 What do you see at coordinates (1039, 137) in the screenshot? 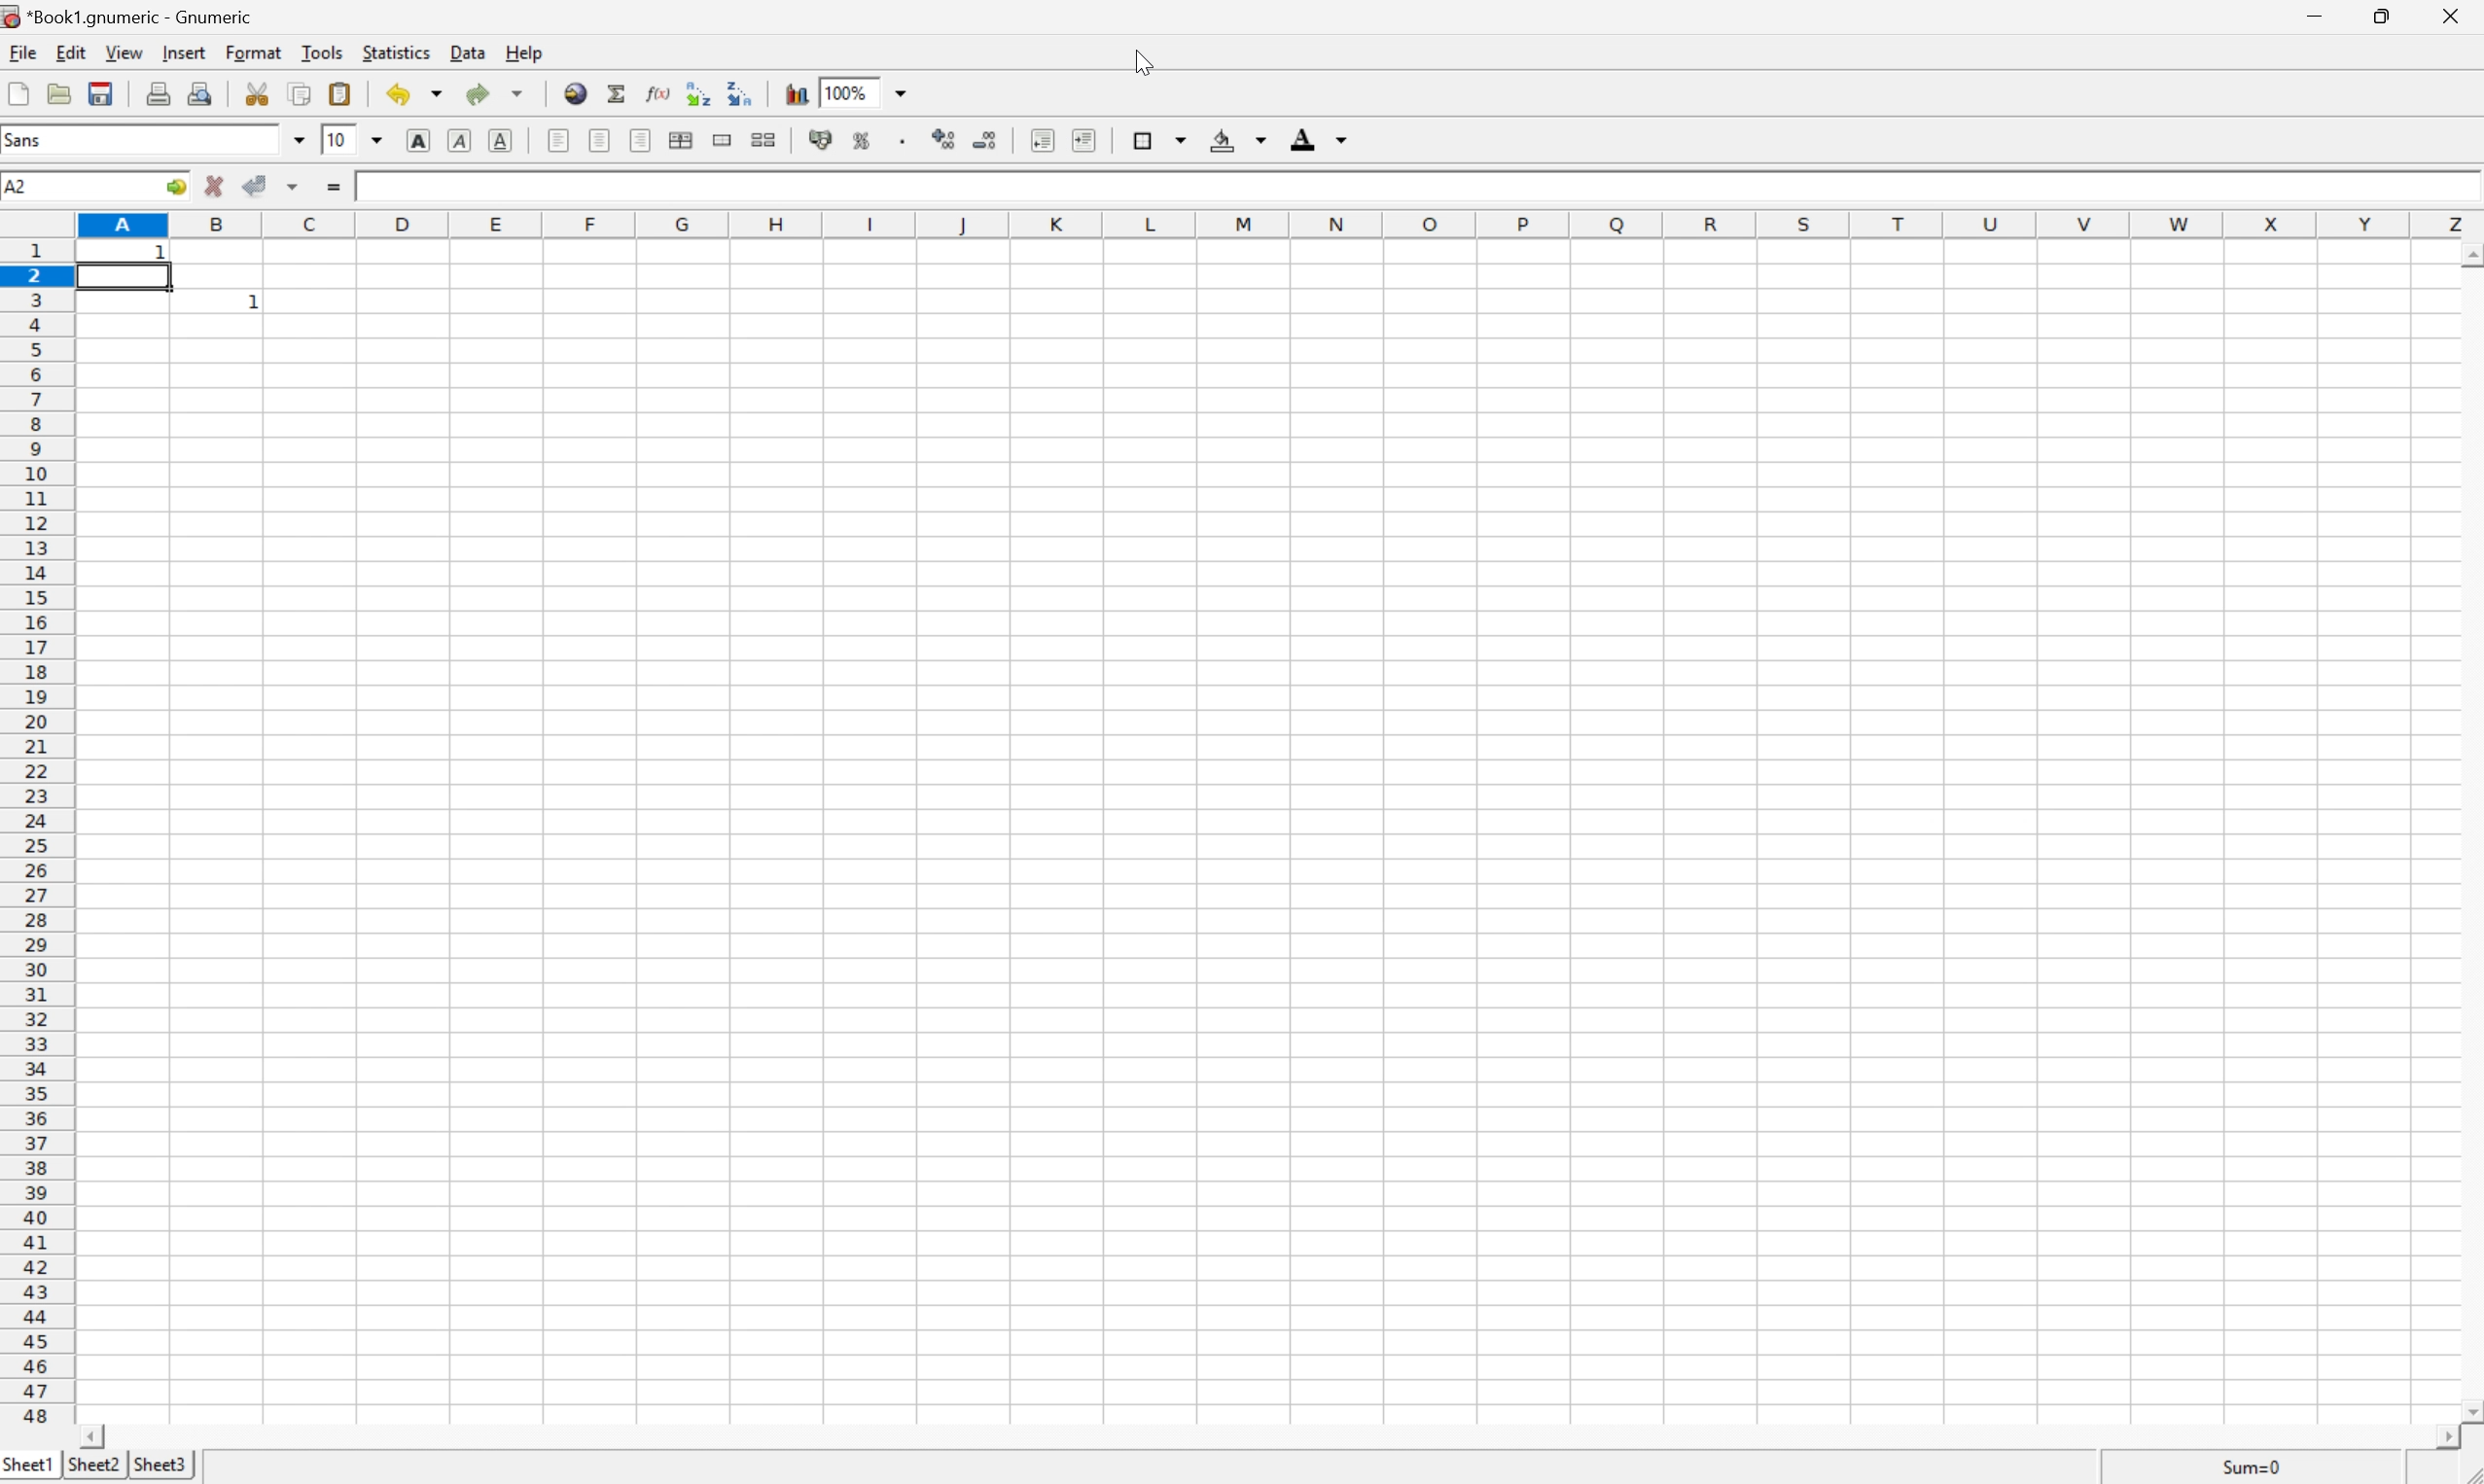
I see `decrease indent` at bounding box center [1039, 137].